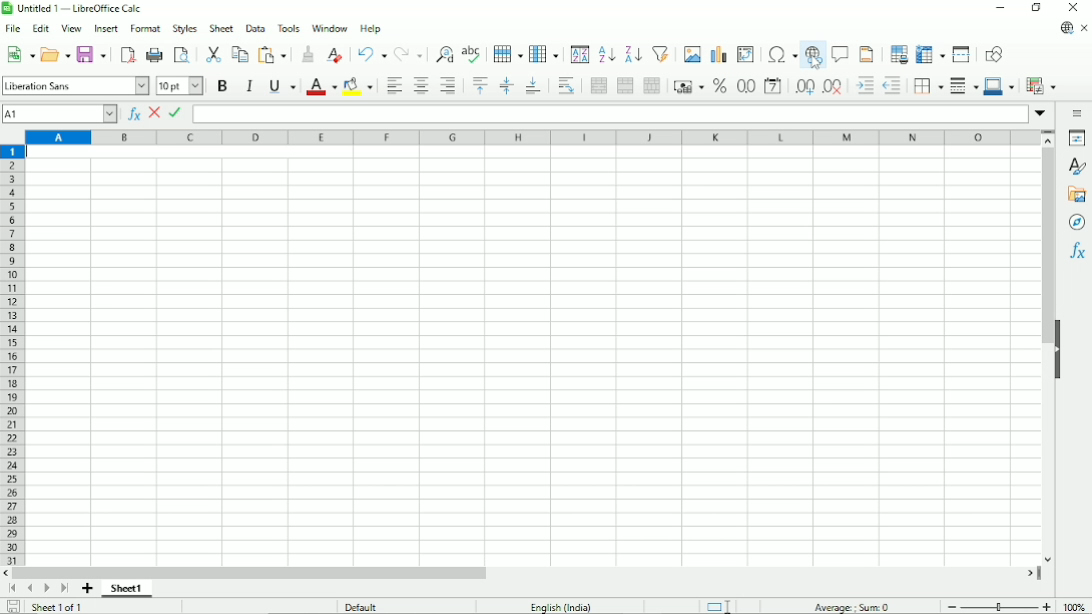 This screenshot has width=1092, height=614. I want to click on Wrap text, so click(567, 85).